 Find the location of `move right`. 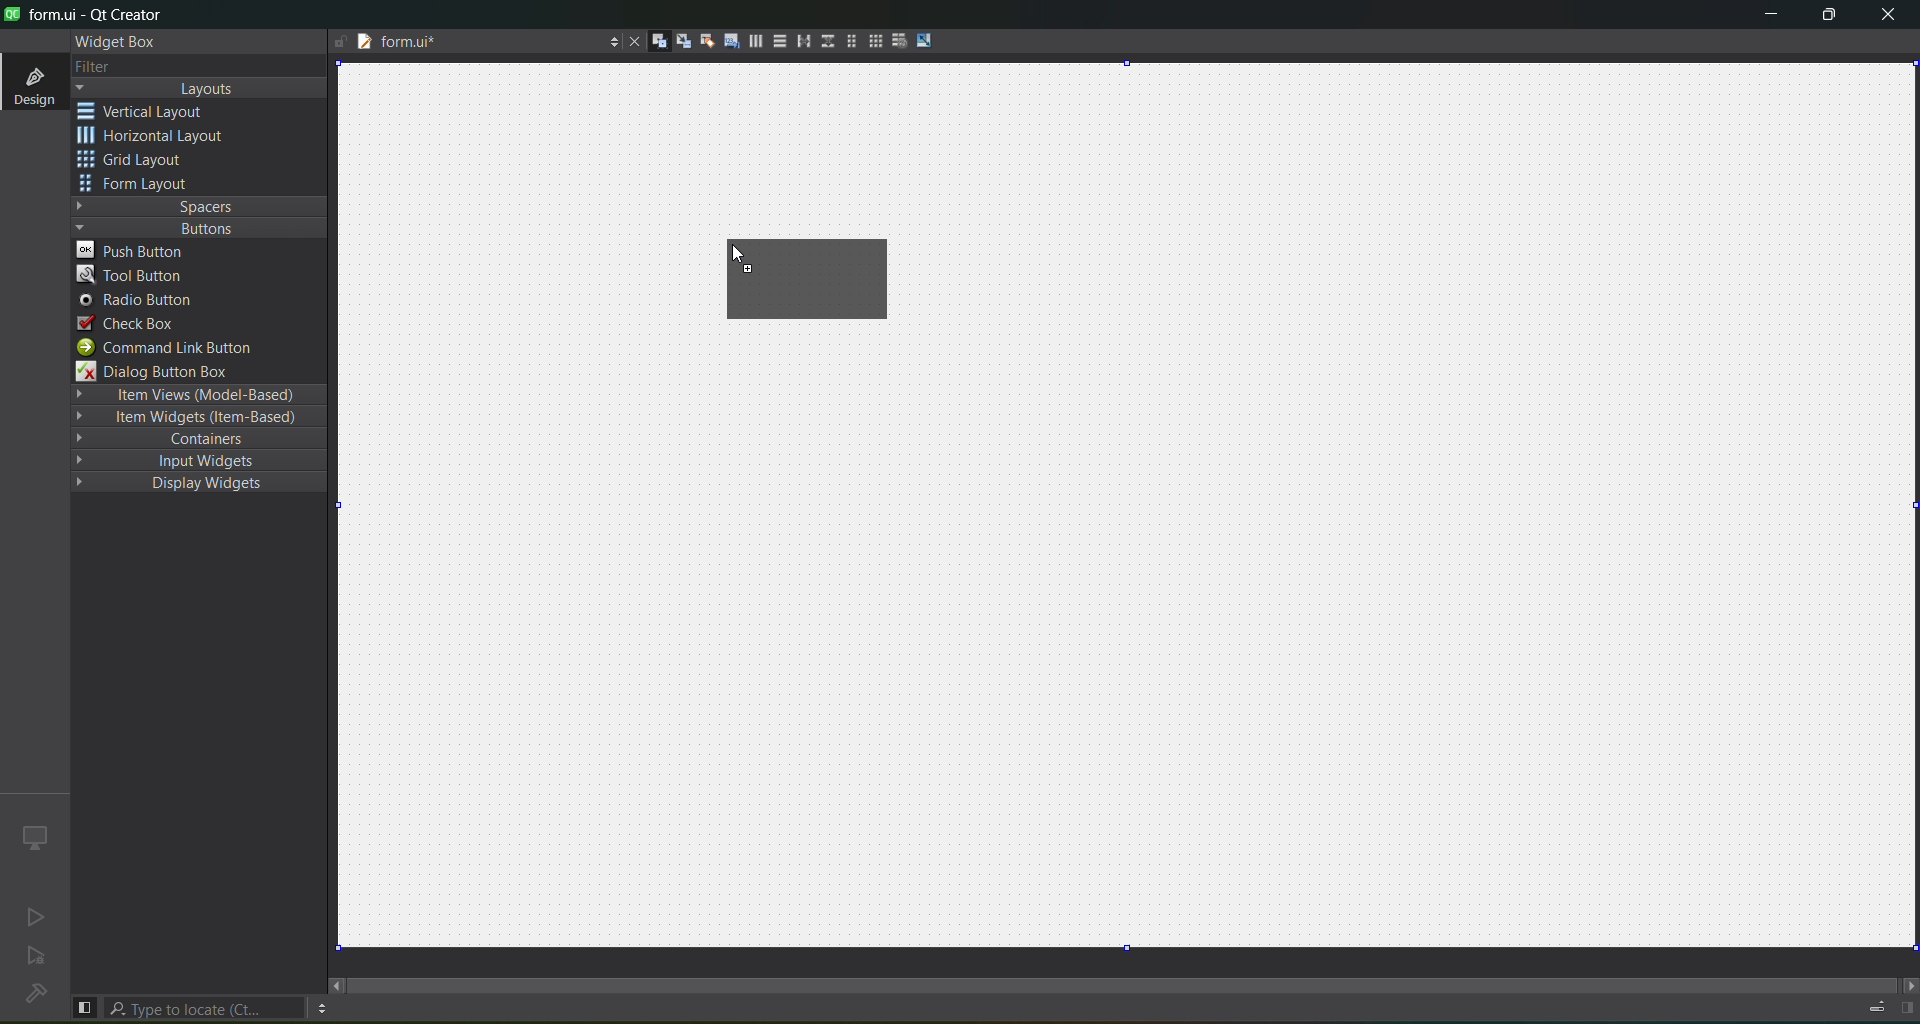

move right is located at coordinates (1906, 983).